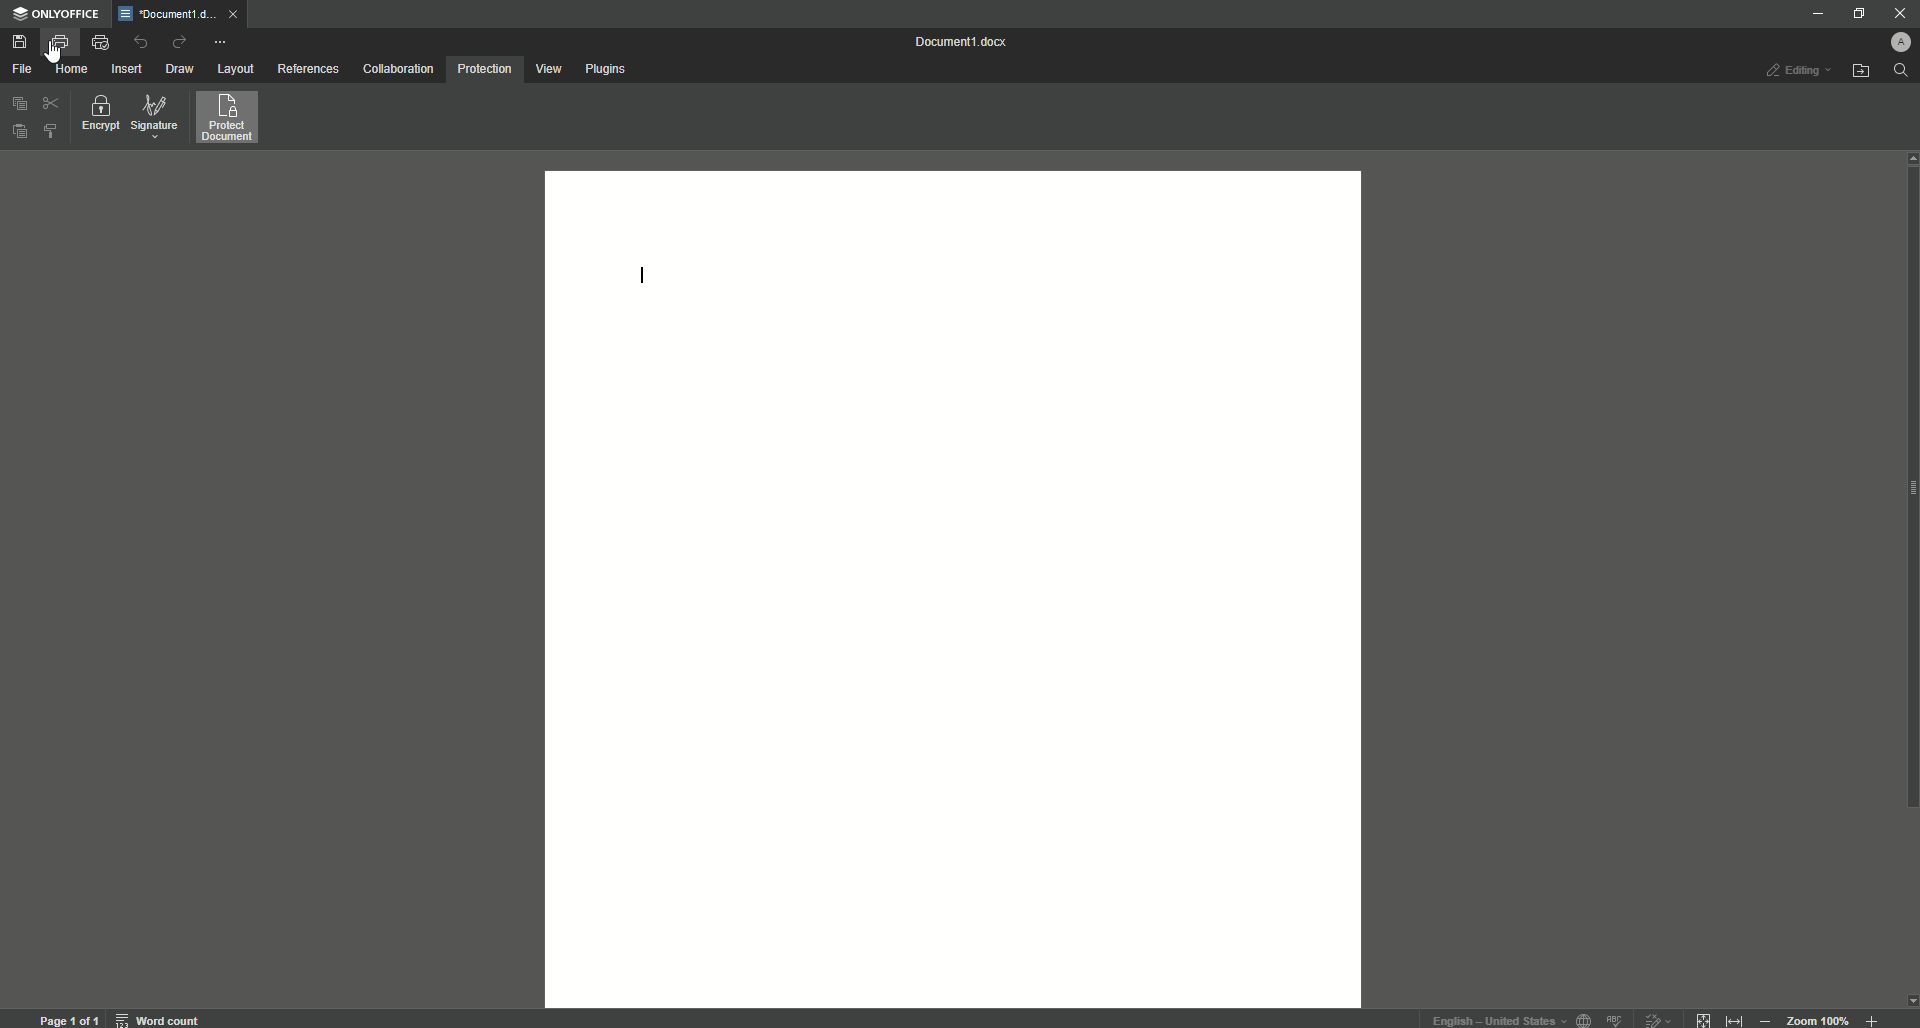  What do you see at coordinates (1892, 41) in the screenshot?
I see `Profile` at bounding box center [1892, 41].